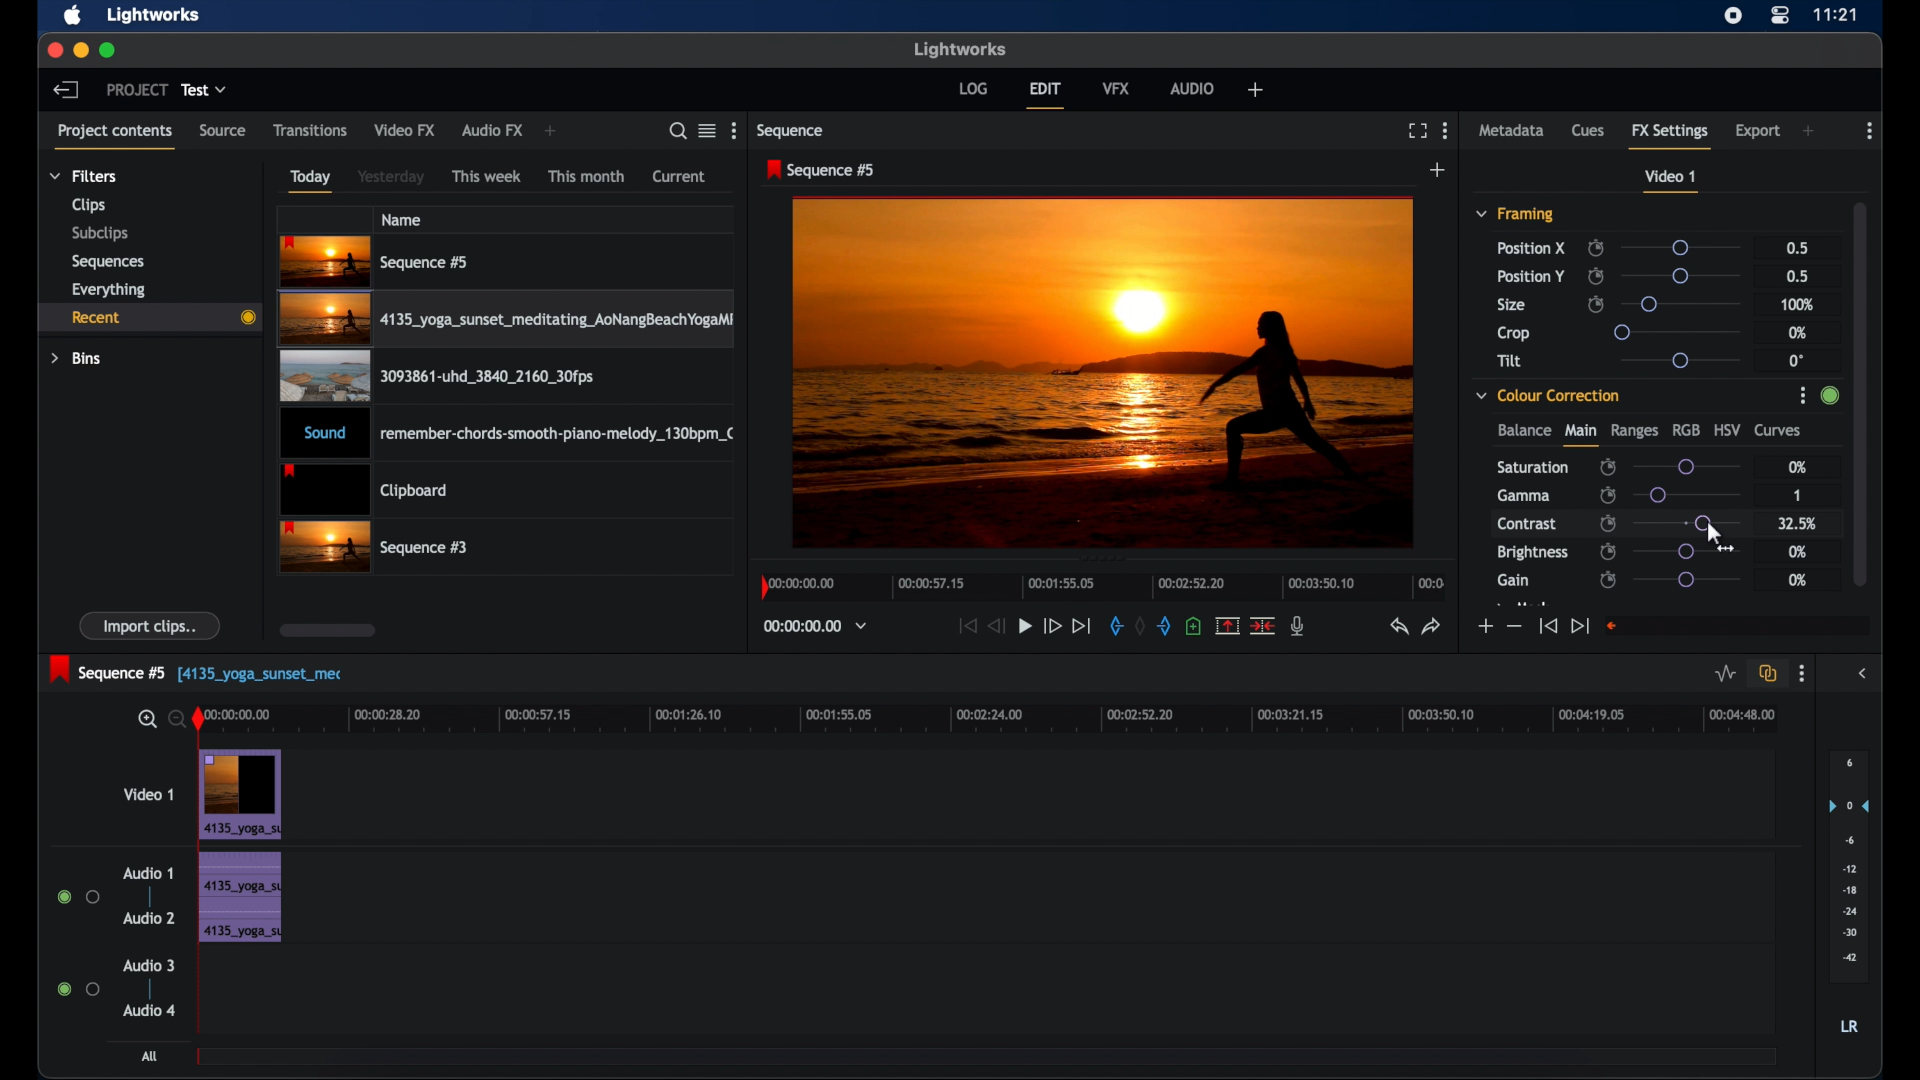 This screenshot has height=1080, width=1920. What do you see at coordinates (1256, 89) in the screenshot?
I see `add` at bounding box center [1256, 89].